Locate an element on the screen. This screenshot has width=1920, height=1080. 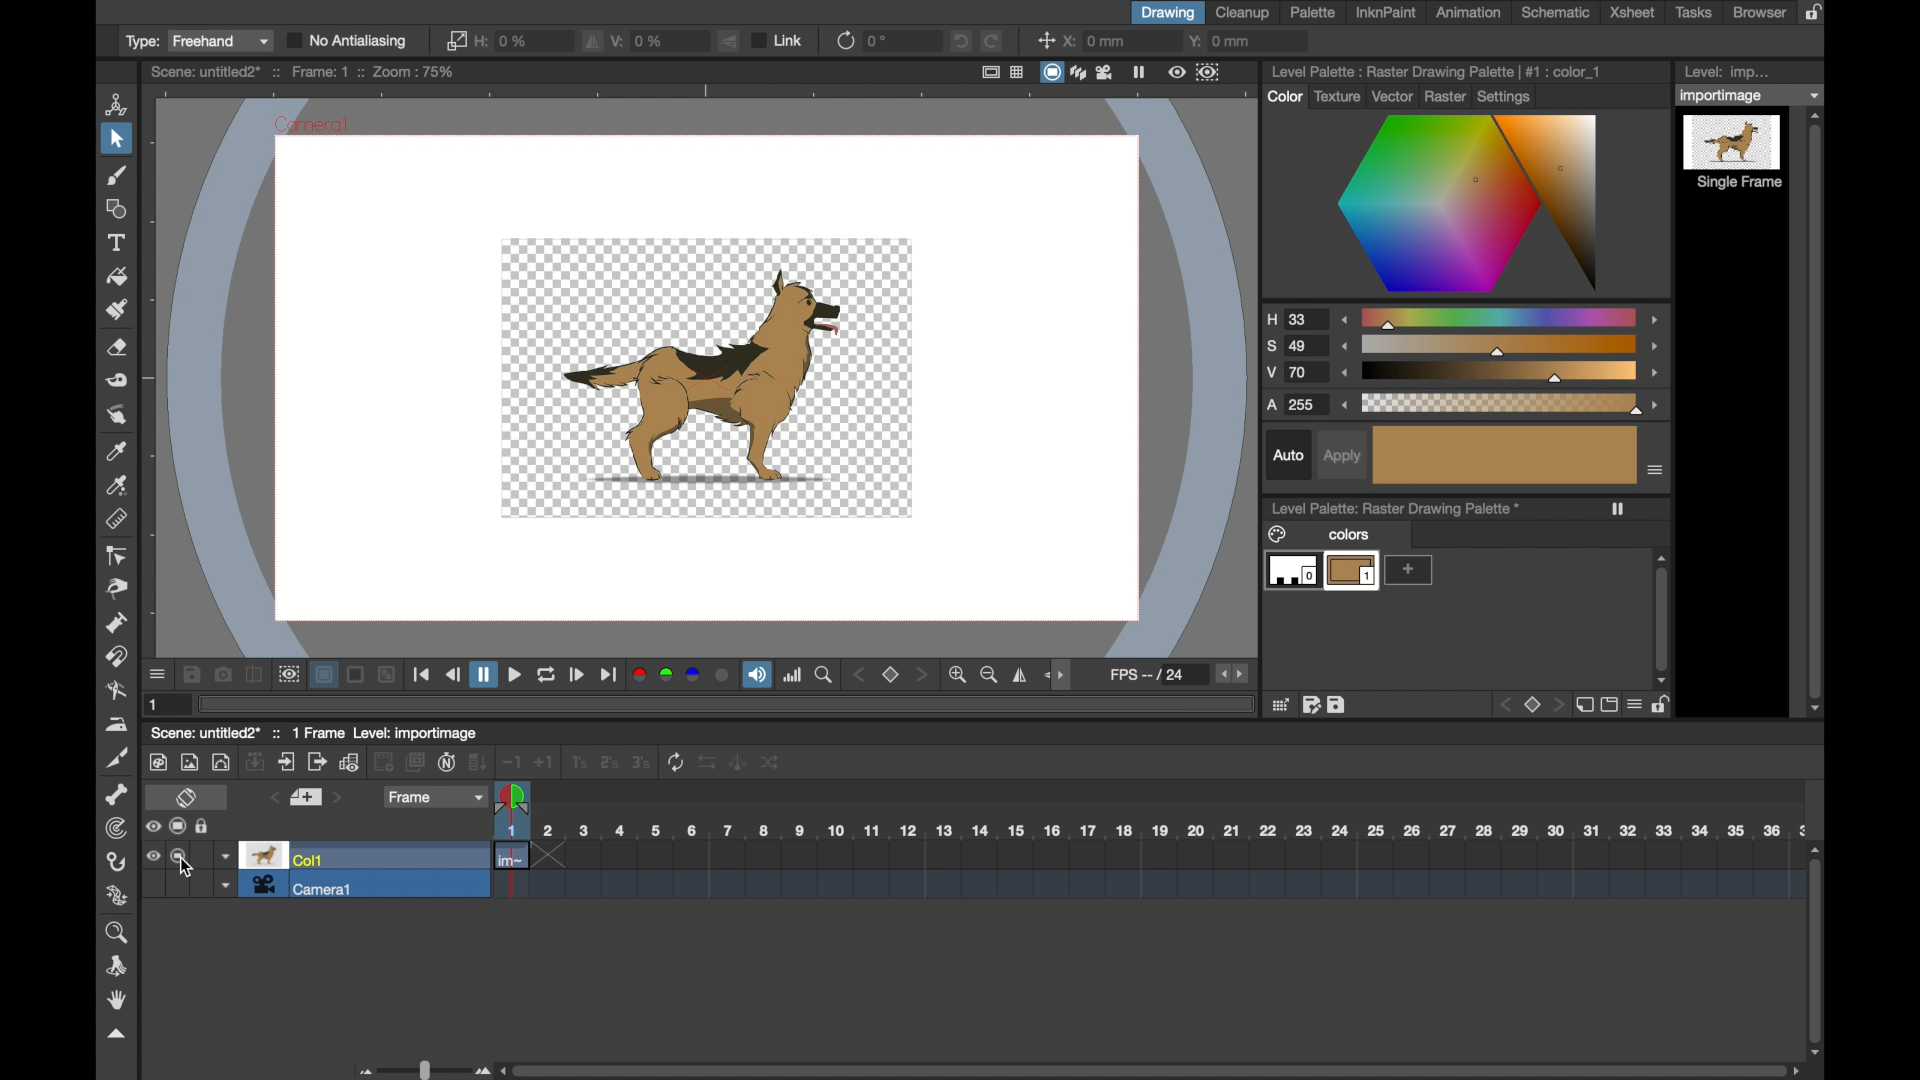
menu is located at coordinates (1634, 704).